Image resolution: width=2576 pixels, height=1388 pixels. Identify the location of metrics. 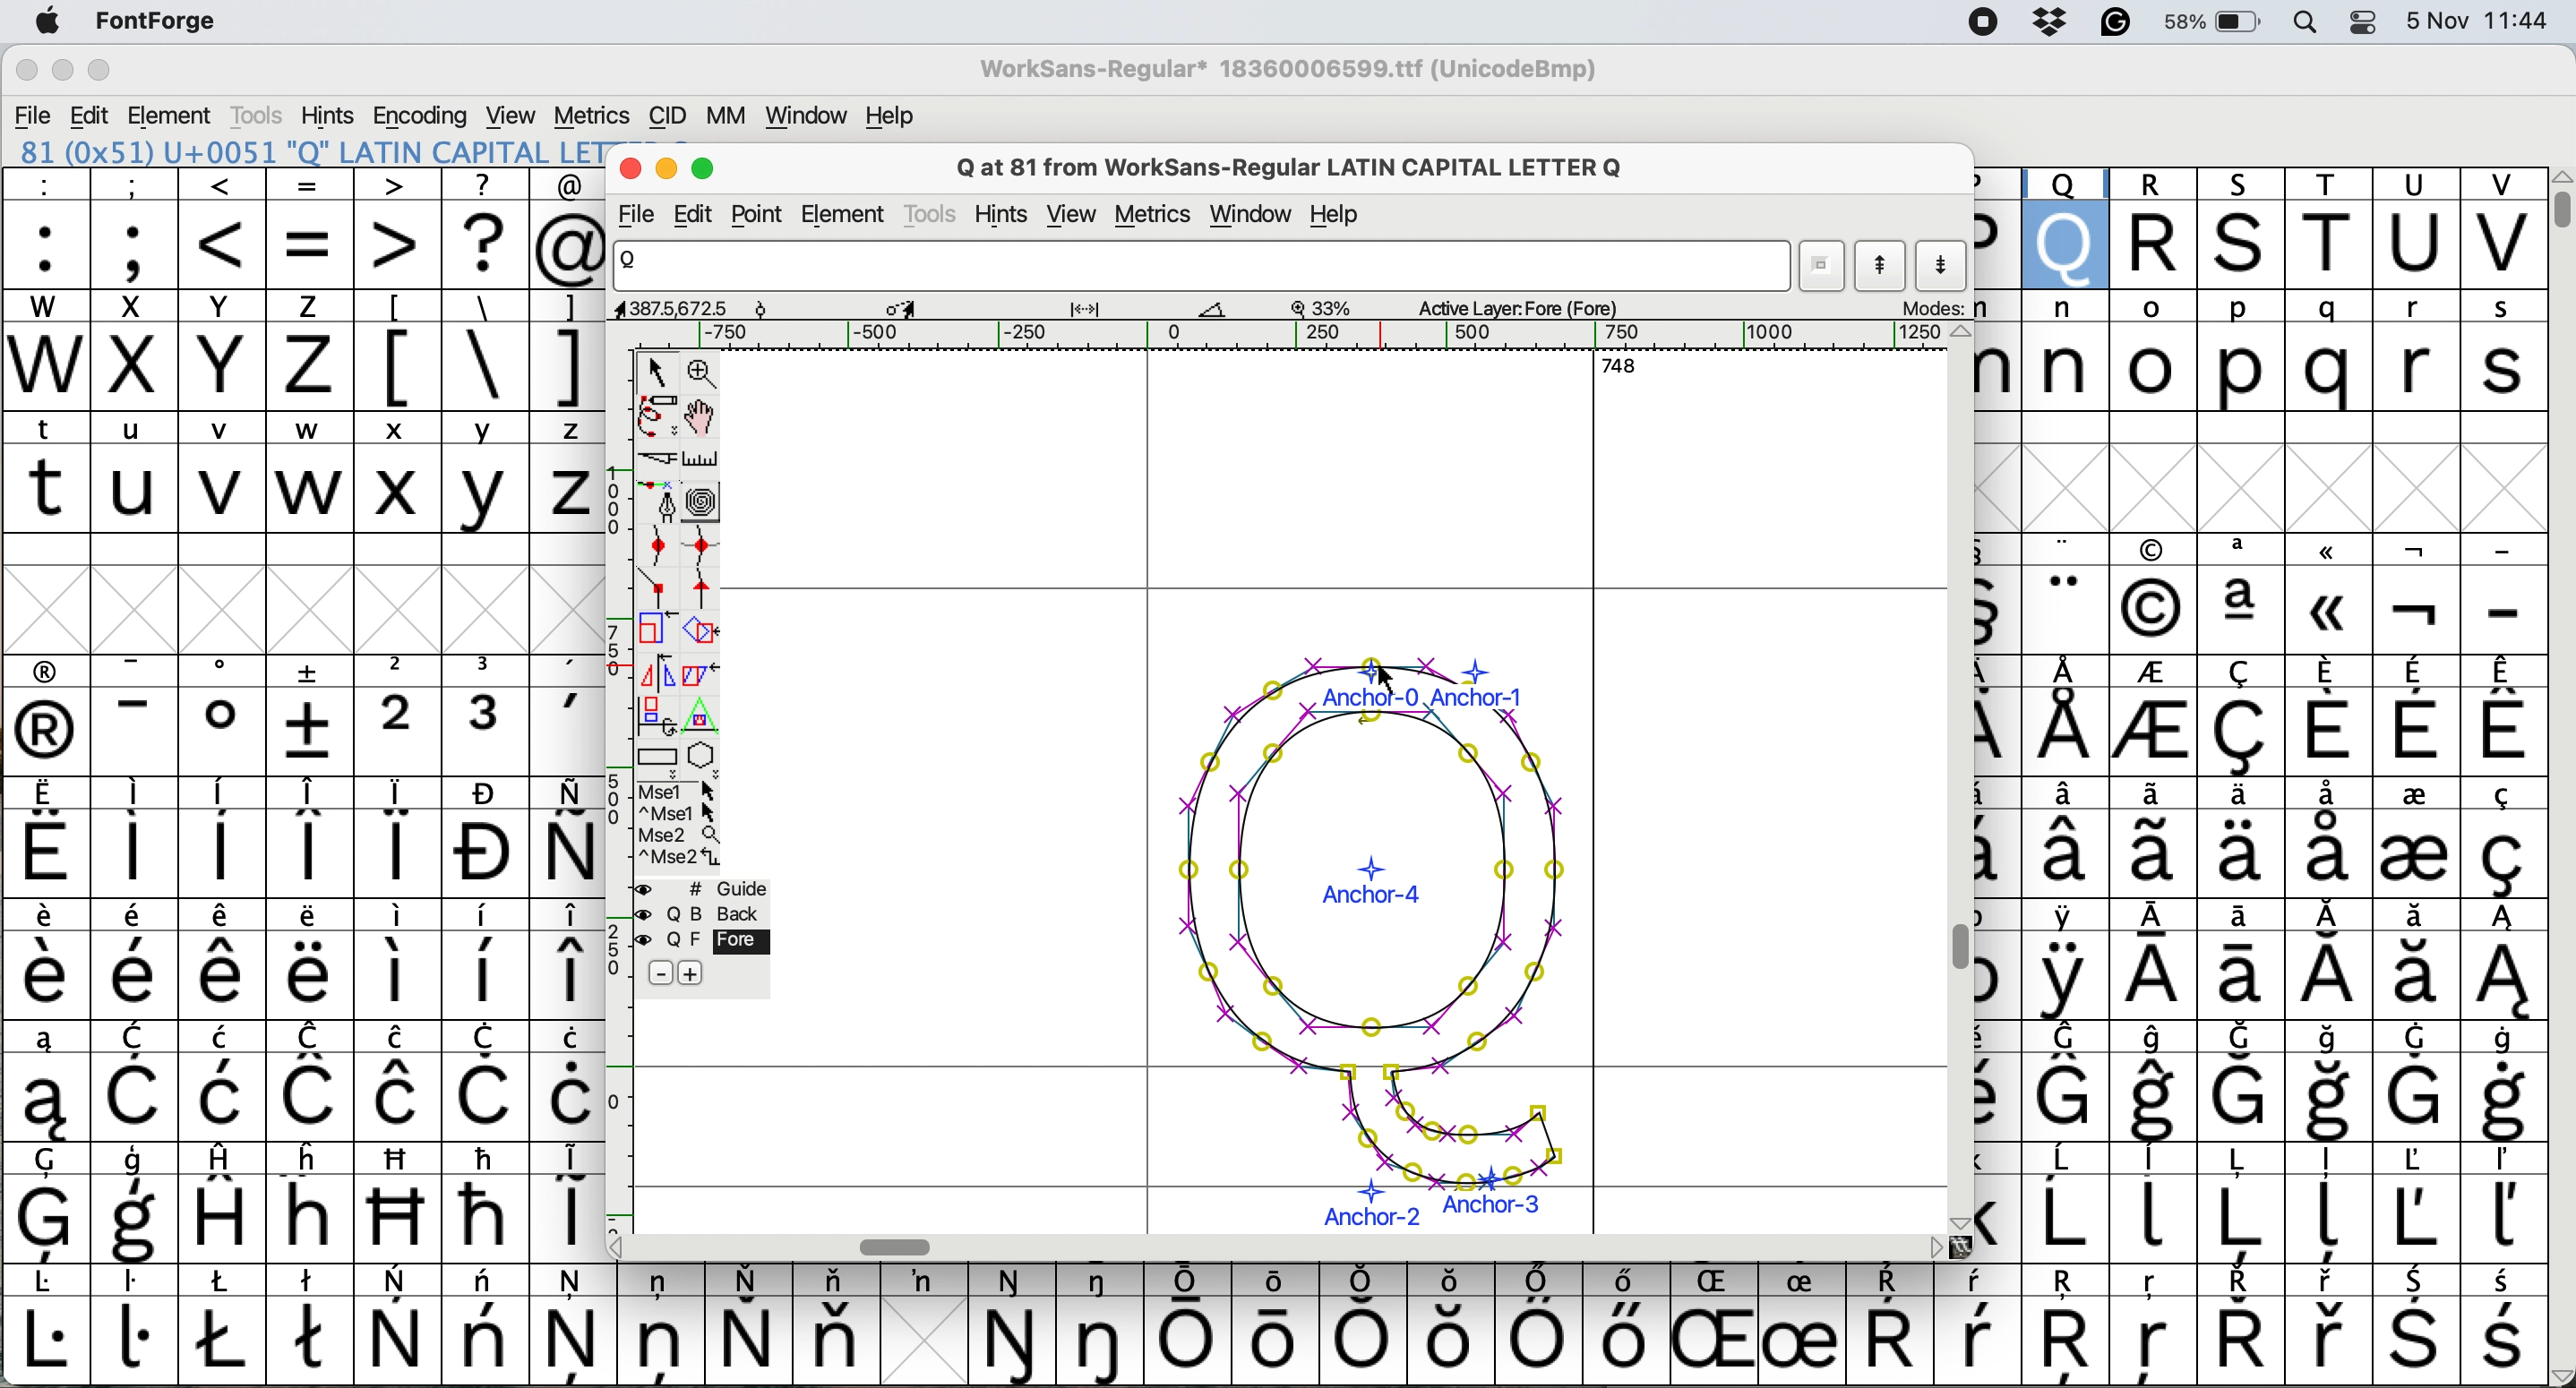
(593, 113).